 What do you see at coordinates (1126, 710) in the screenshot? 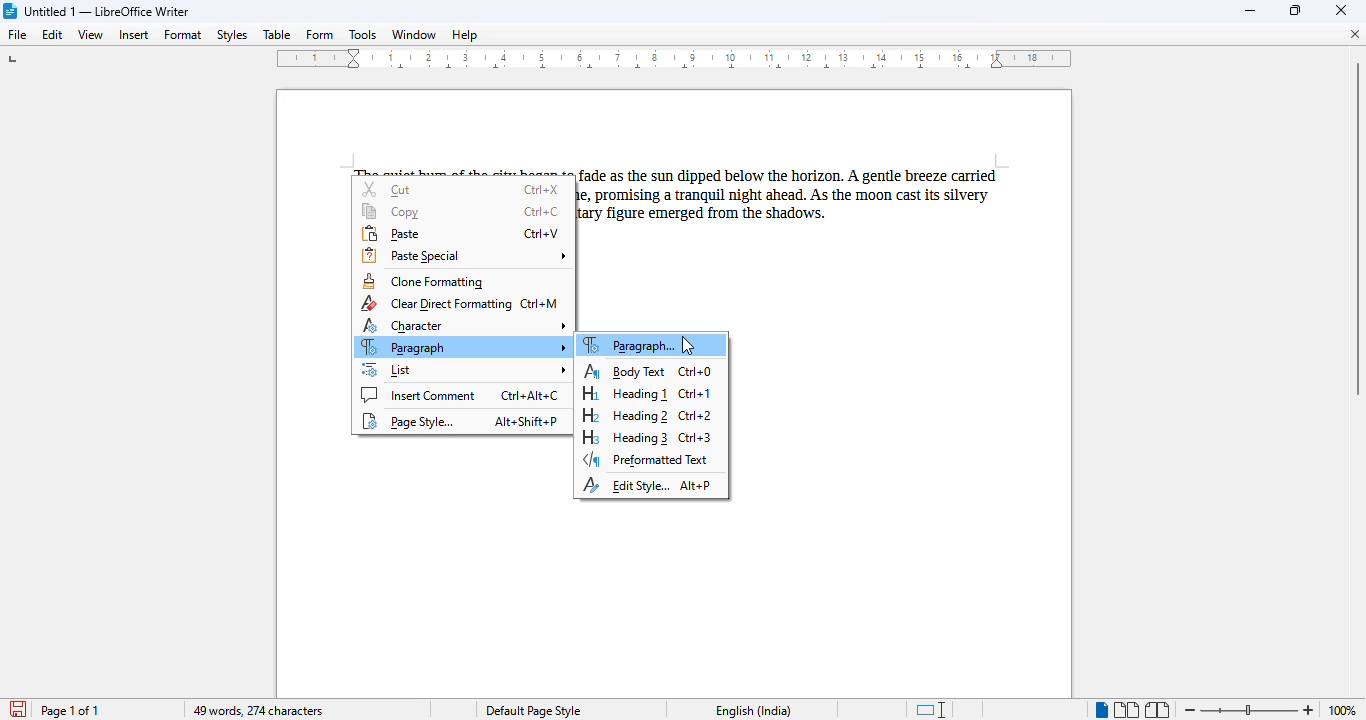
I see `multi-page view` at bounding box center [1126, 710].